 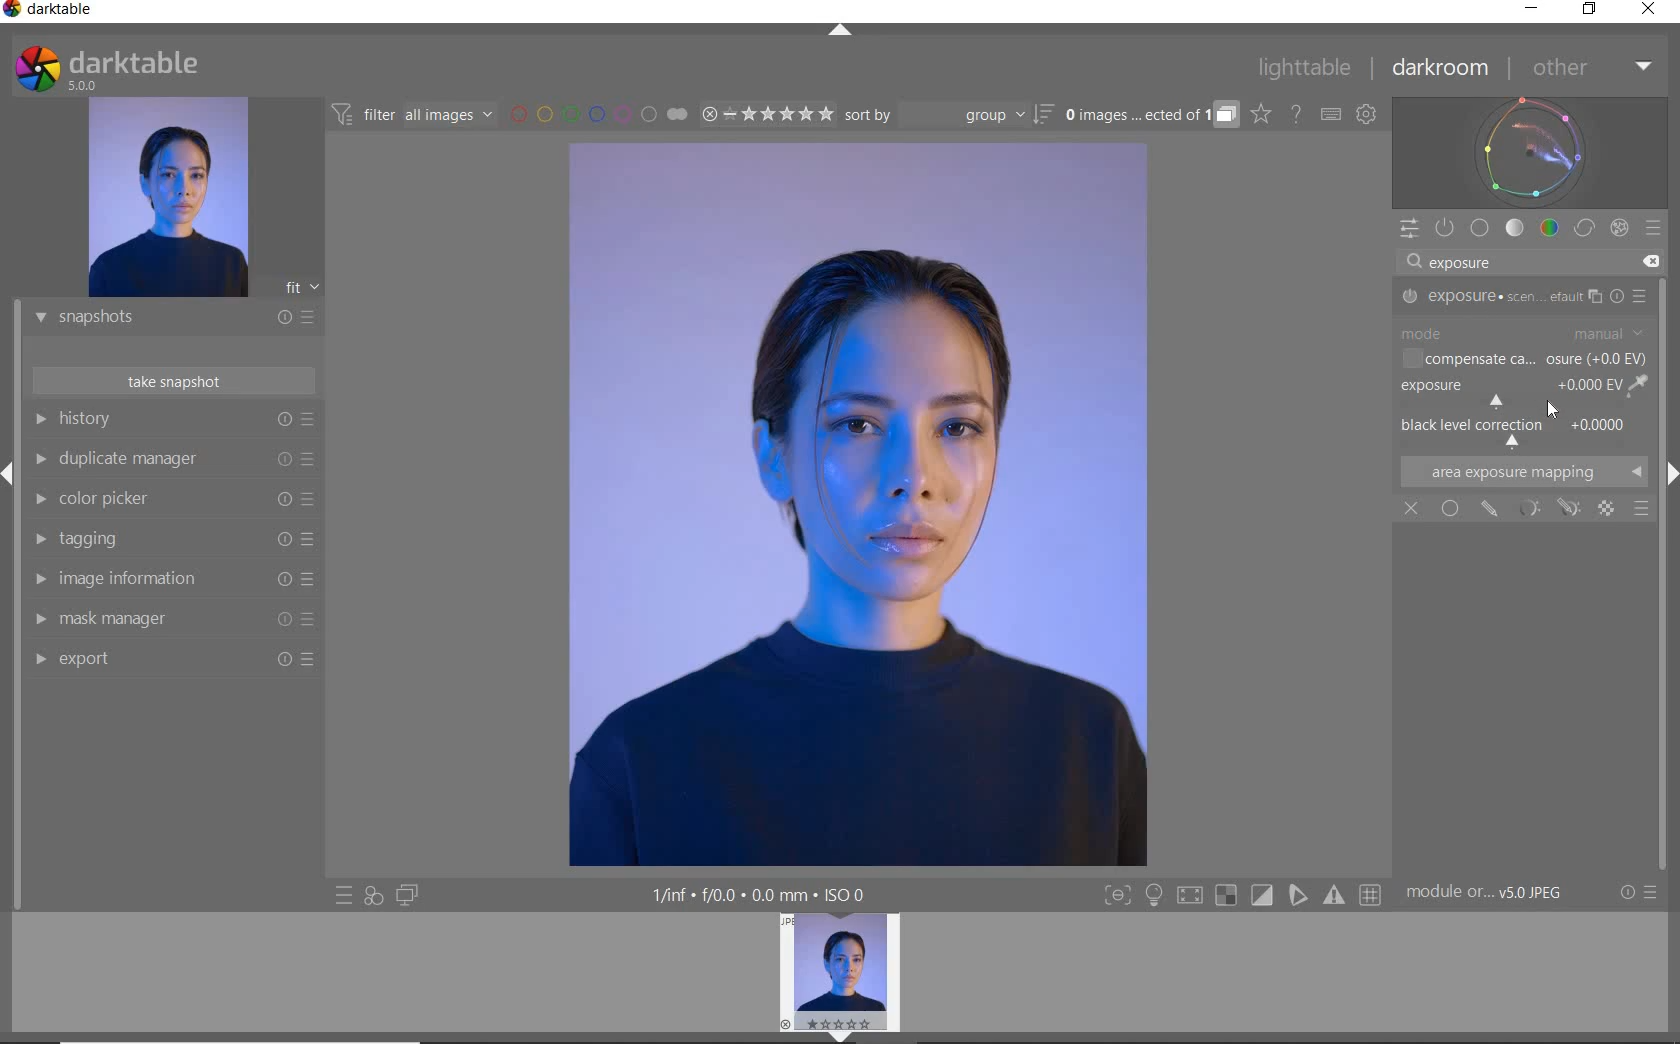 What do you see at coordinates (165, 619) in the screenshot?
I see `MASK MANAGER` at bounding box center [165, 619].